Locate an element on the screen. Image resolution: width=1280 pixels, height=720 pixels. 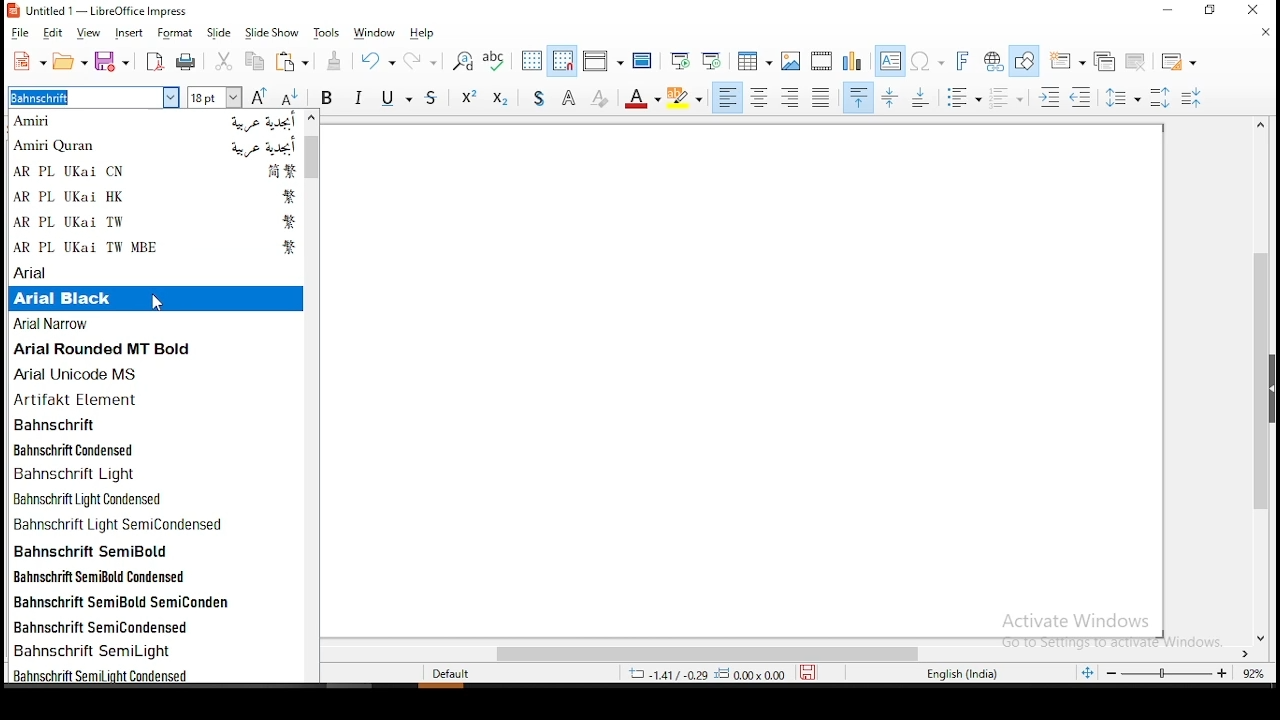
insert hyperlink is located at coordinates (994, 61).